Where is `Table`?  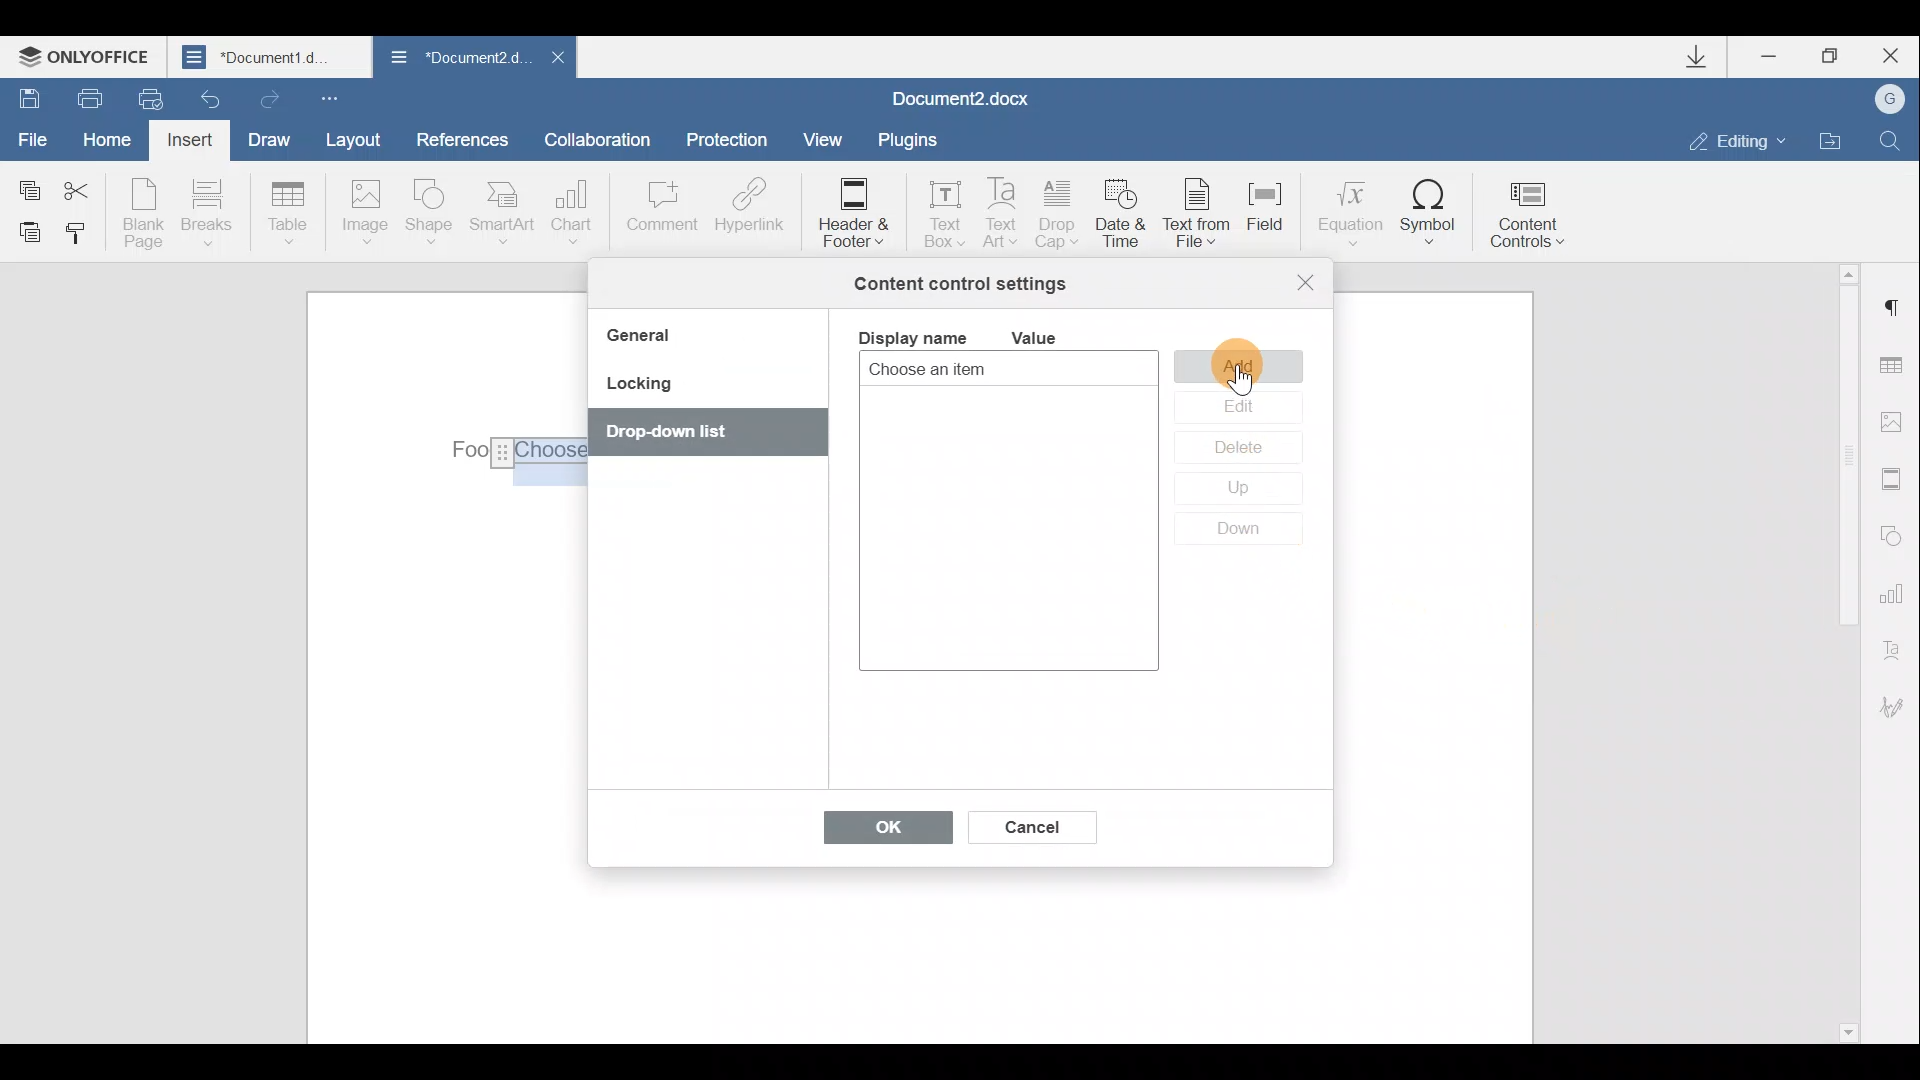 Table is located at coordinates (289, 215).